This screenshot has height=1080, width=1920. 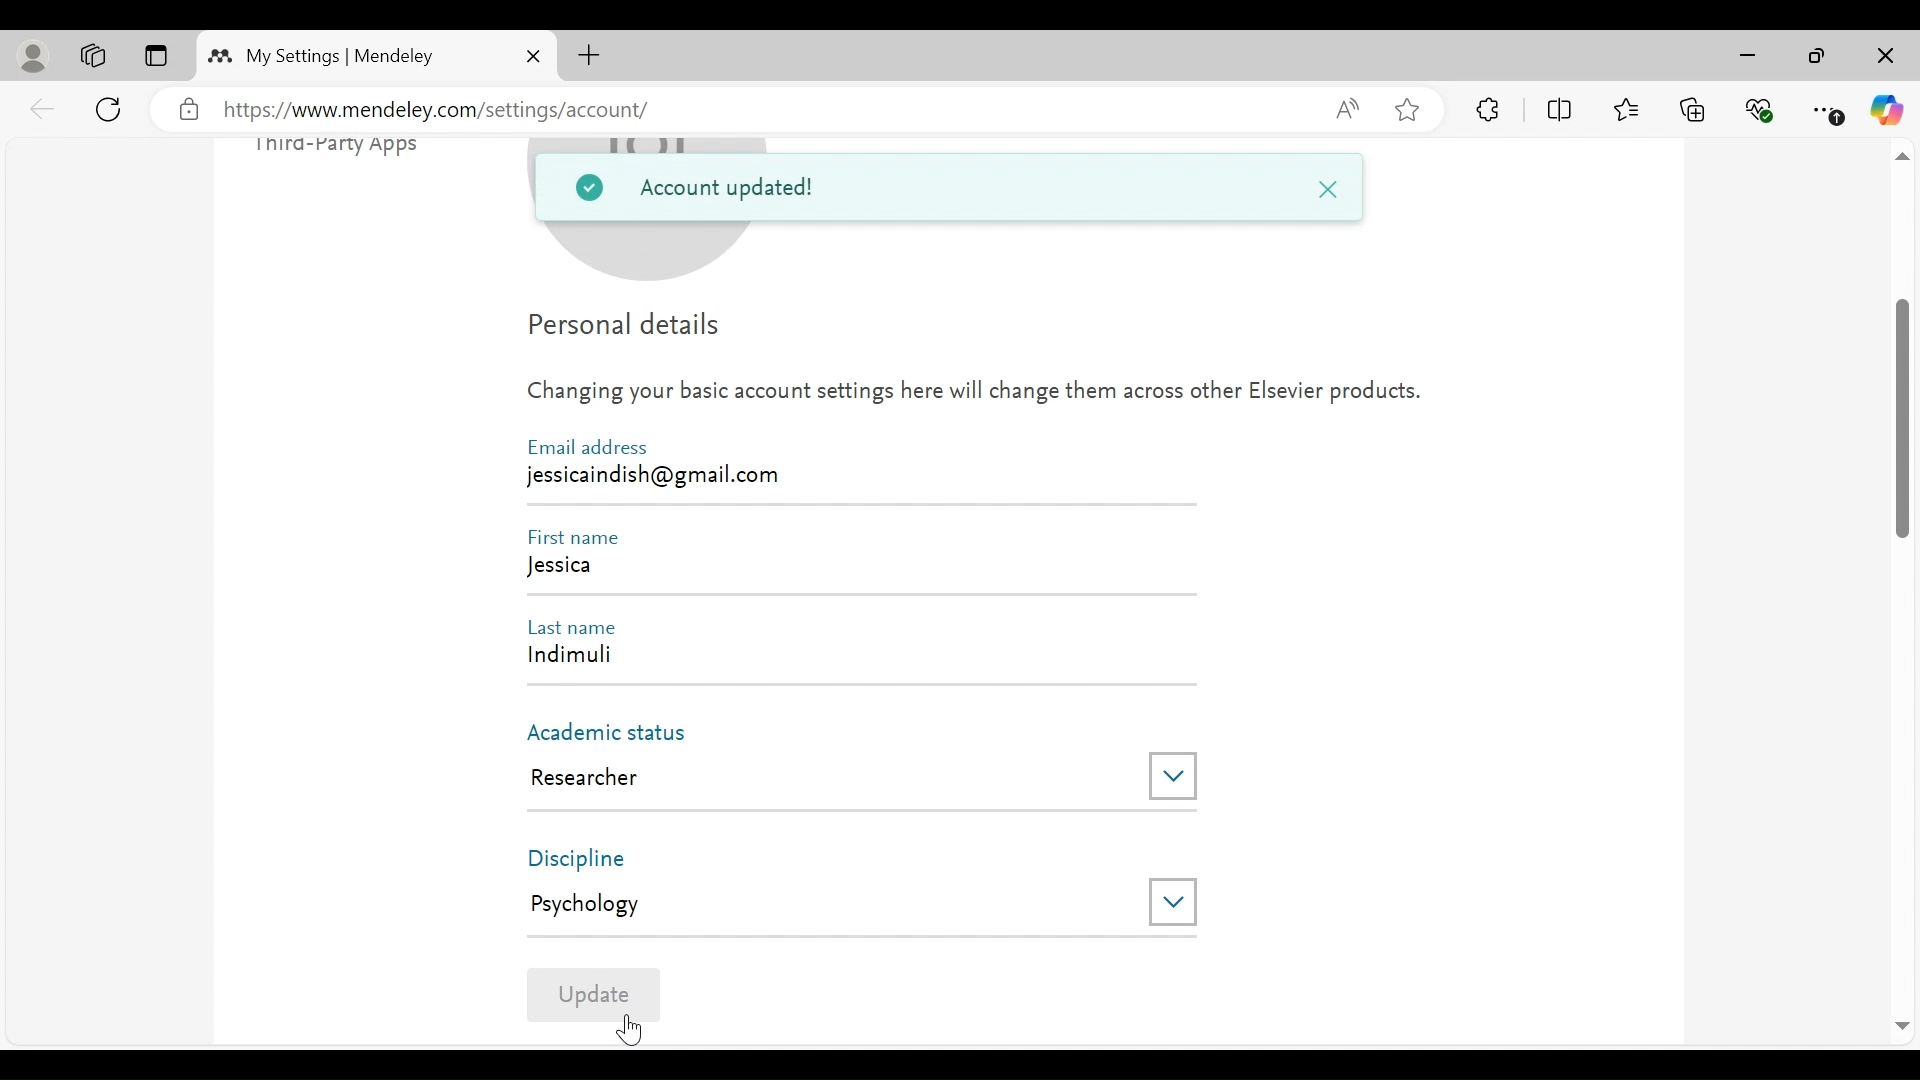 I want to click on Discipline, so click(x=595, y=858).